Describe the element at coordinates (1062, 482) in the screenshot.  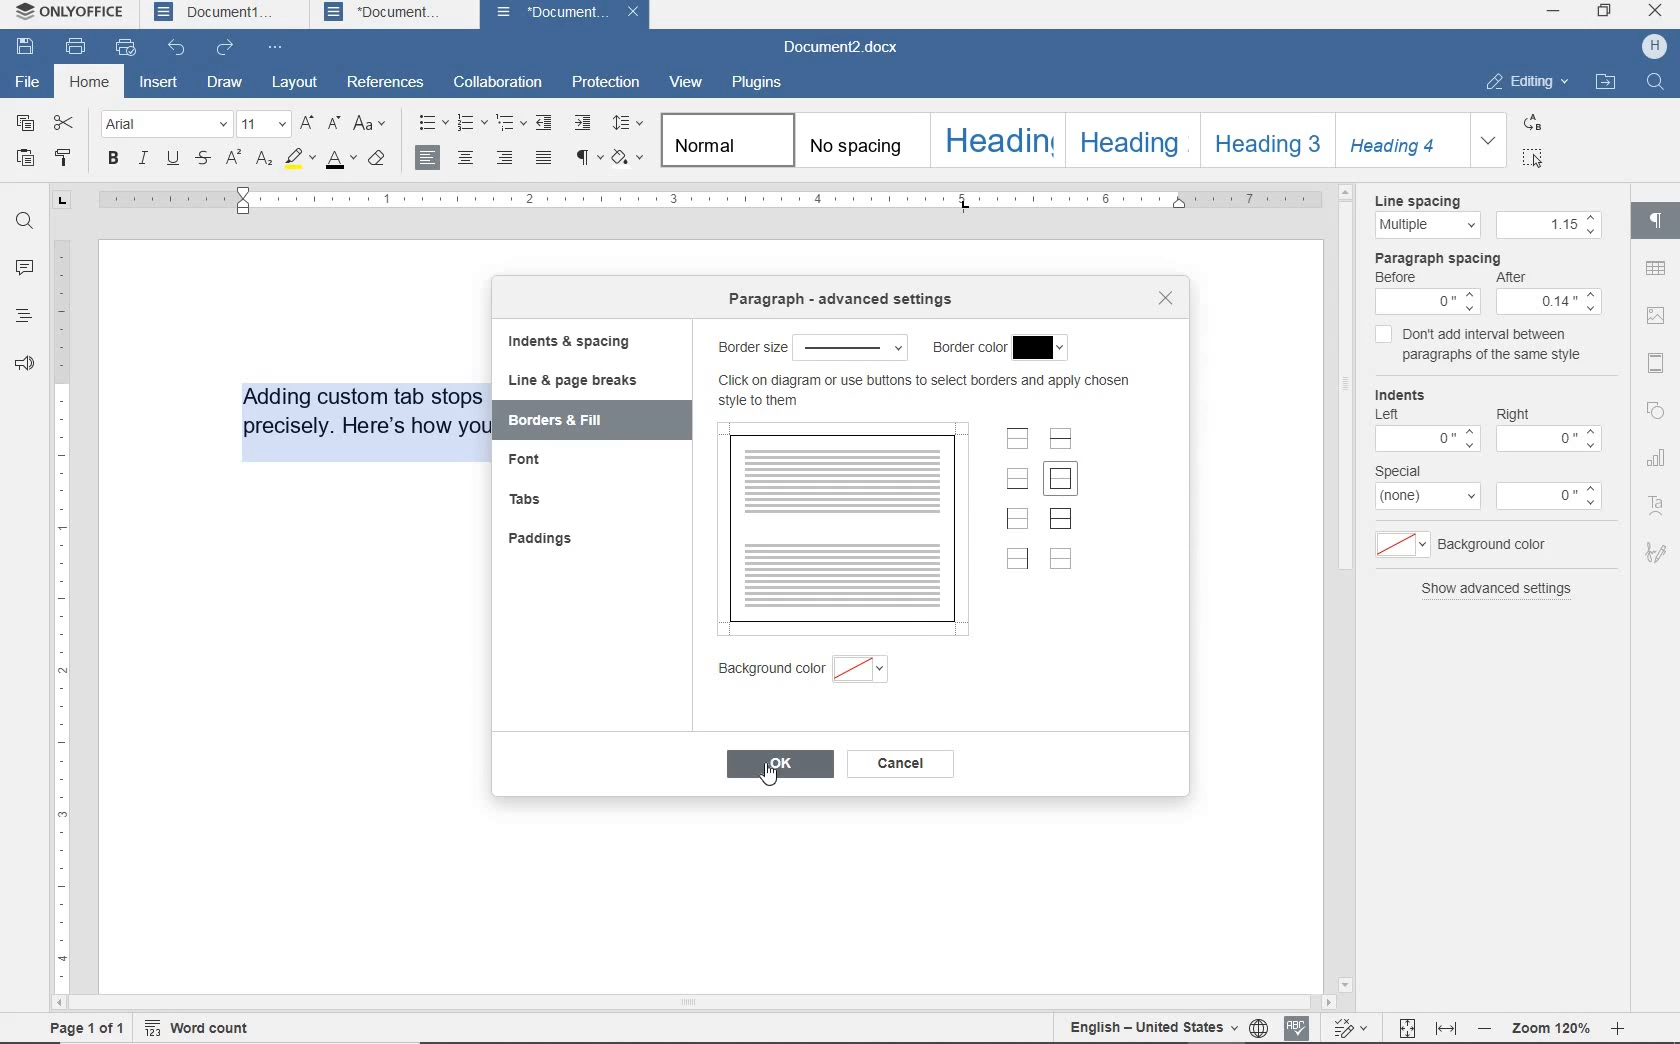
I see `set outer border only` at that location.